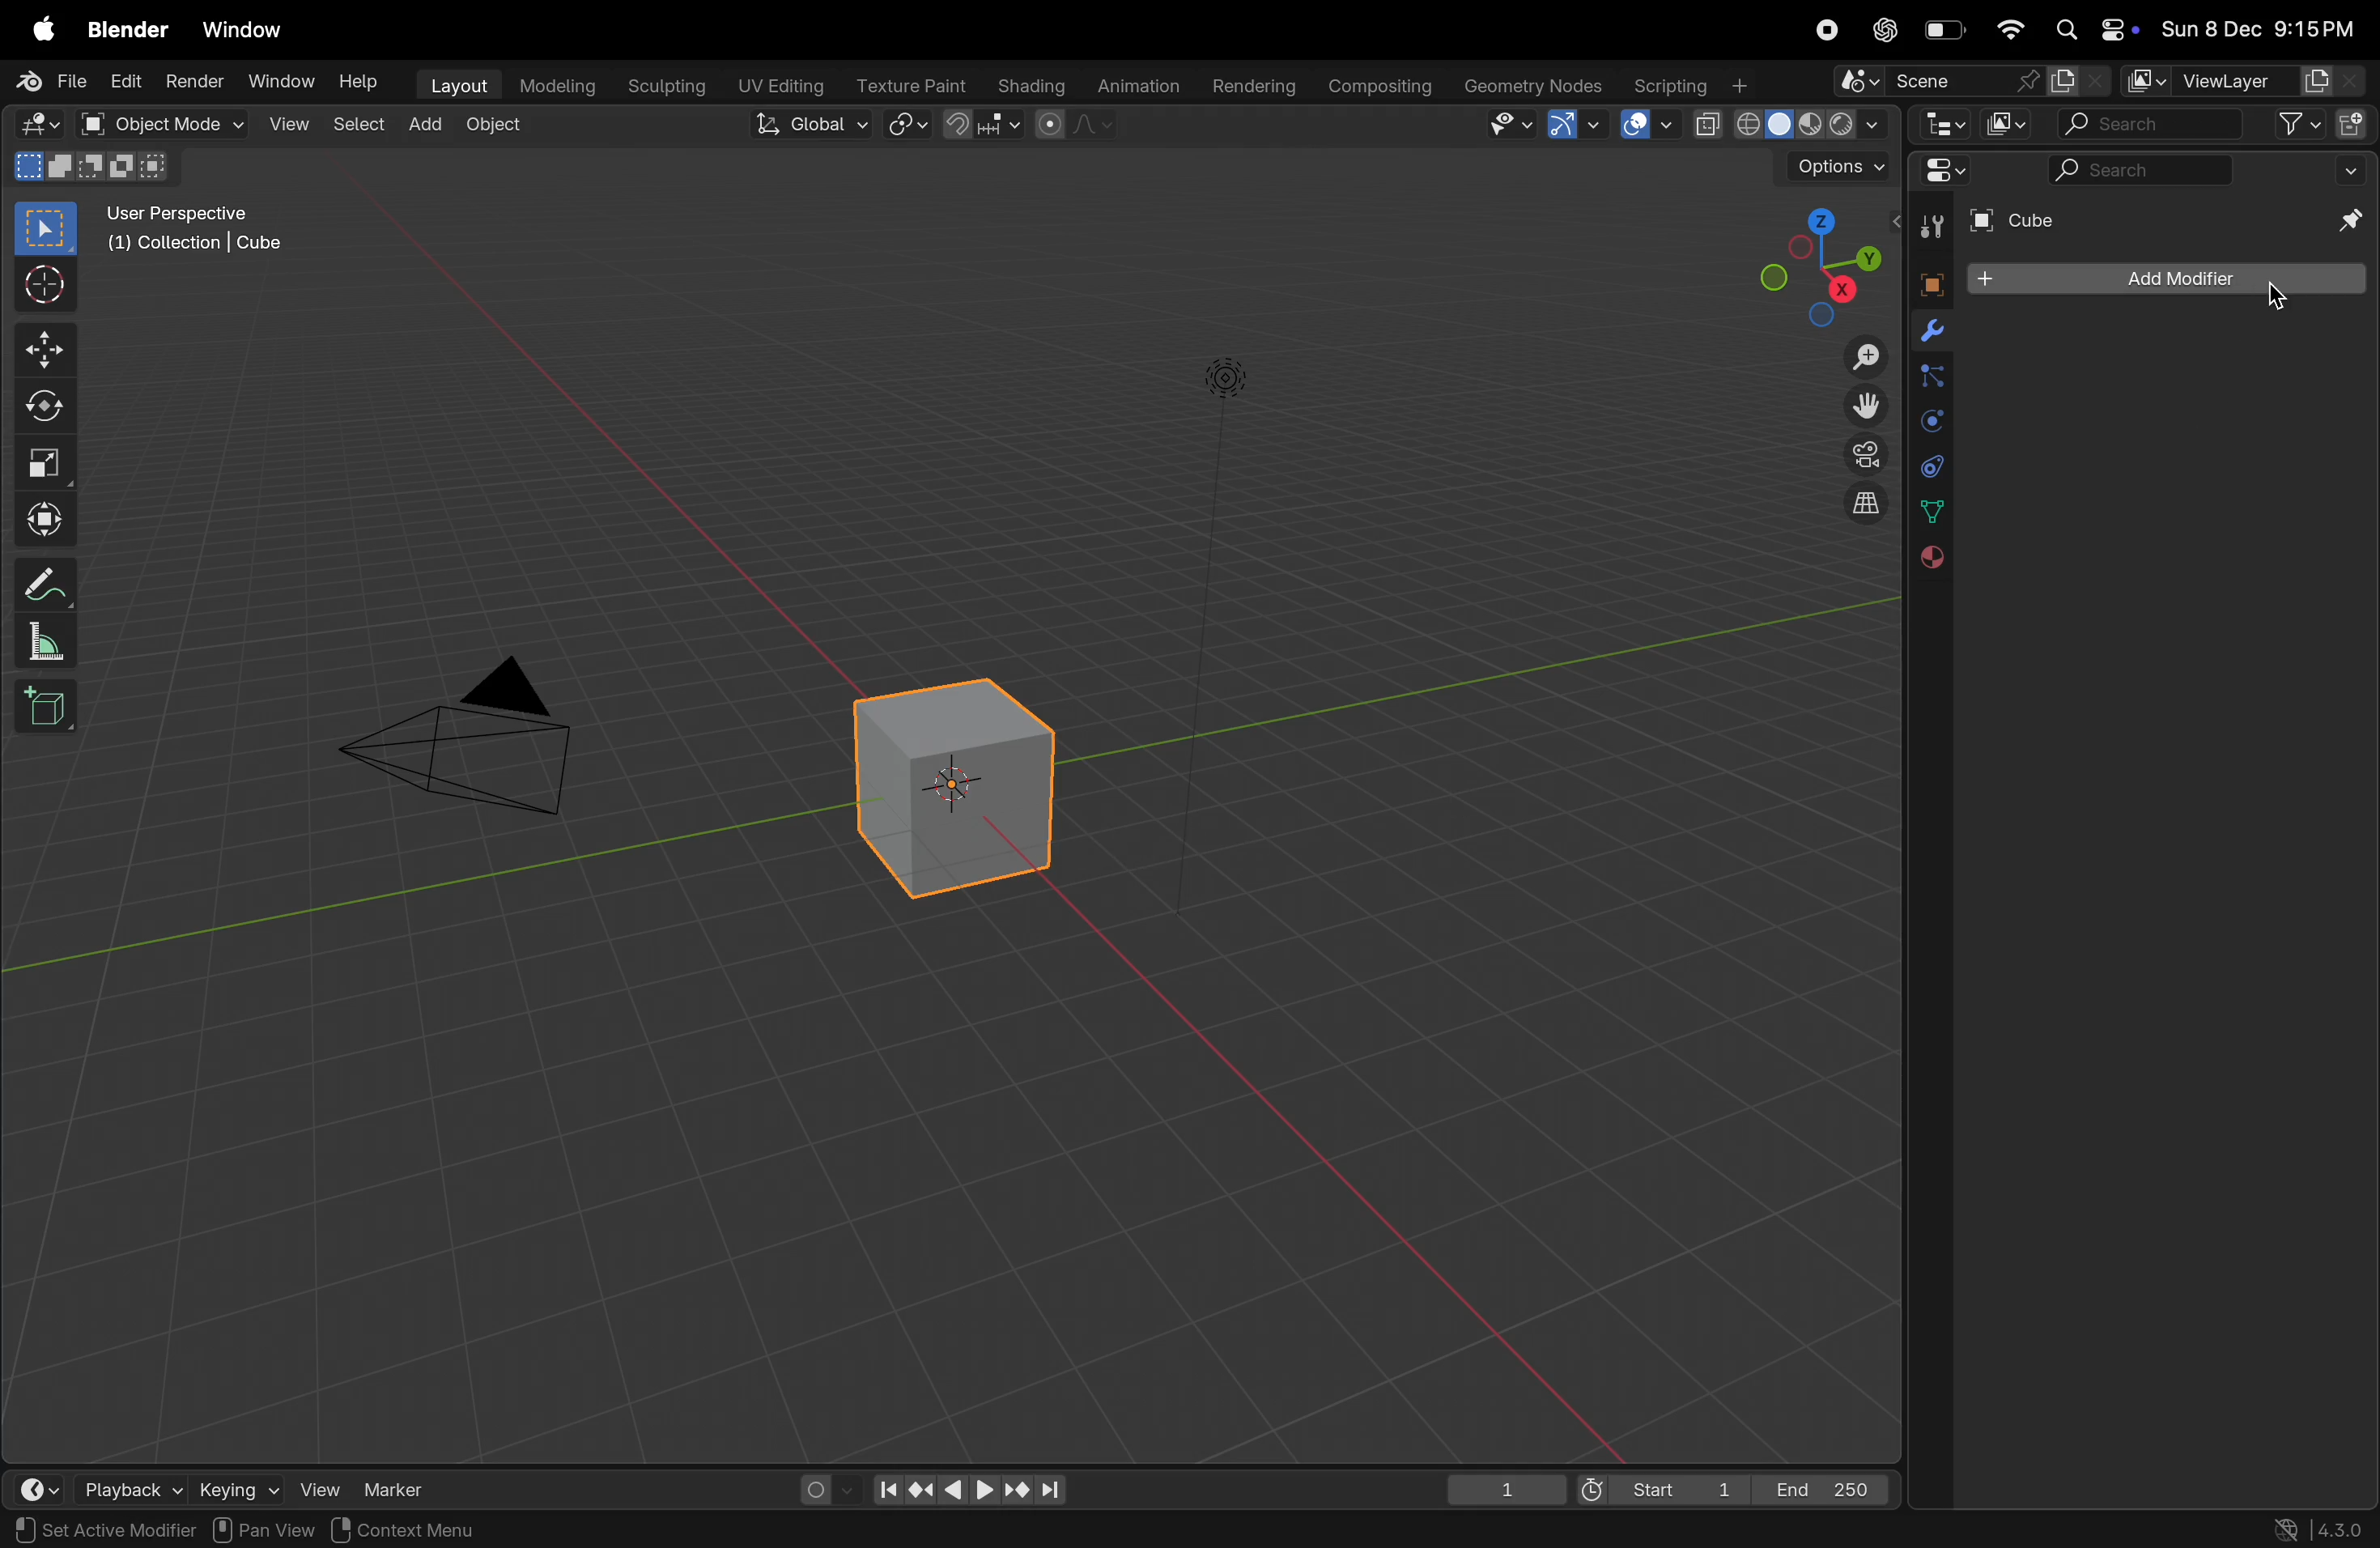  What do you see at coordinates (914, 85) in the screenshot?
I see `texture point` at bounding box center [914, 85].